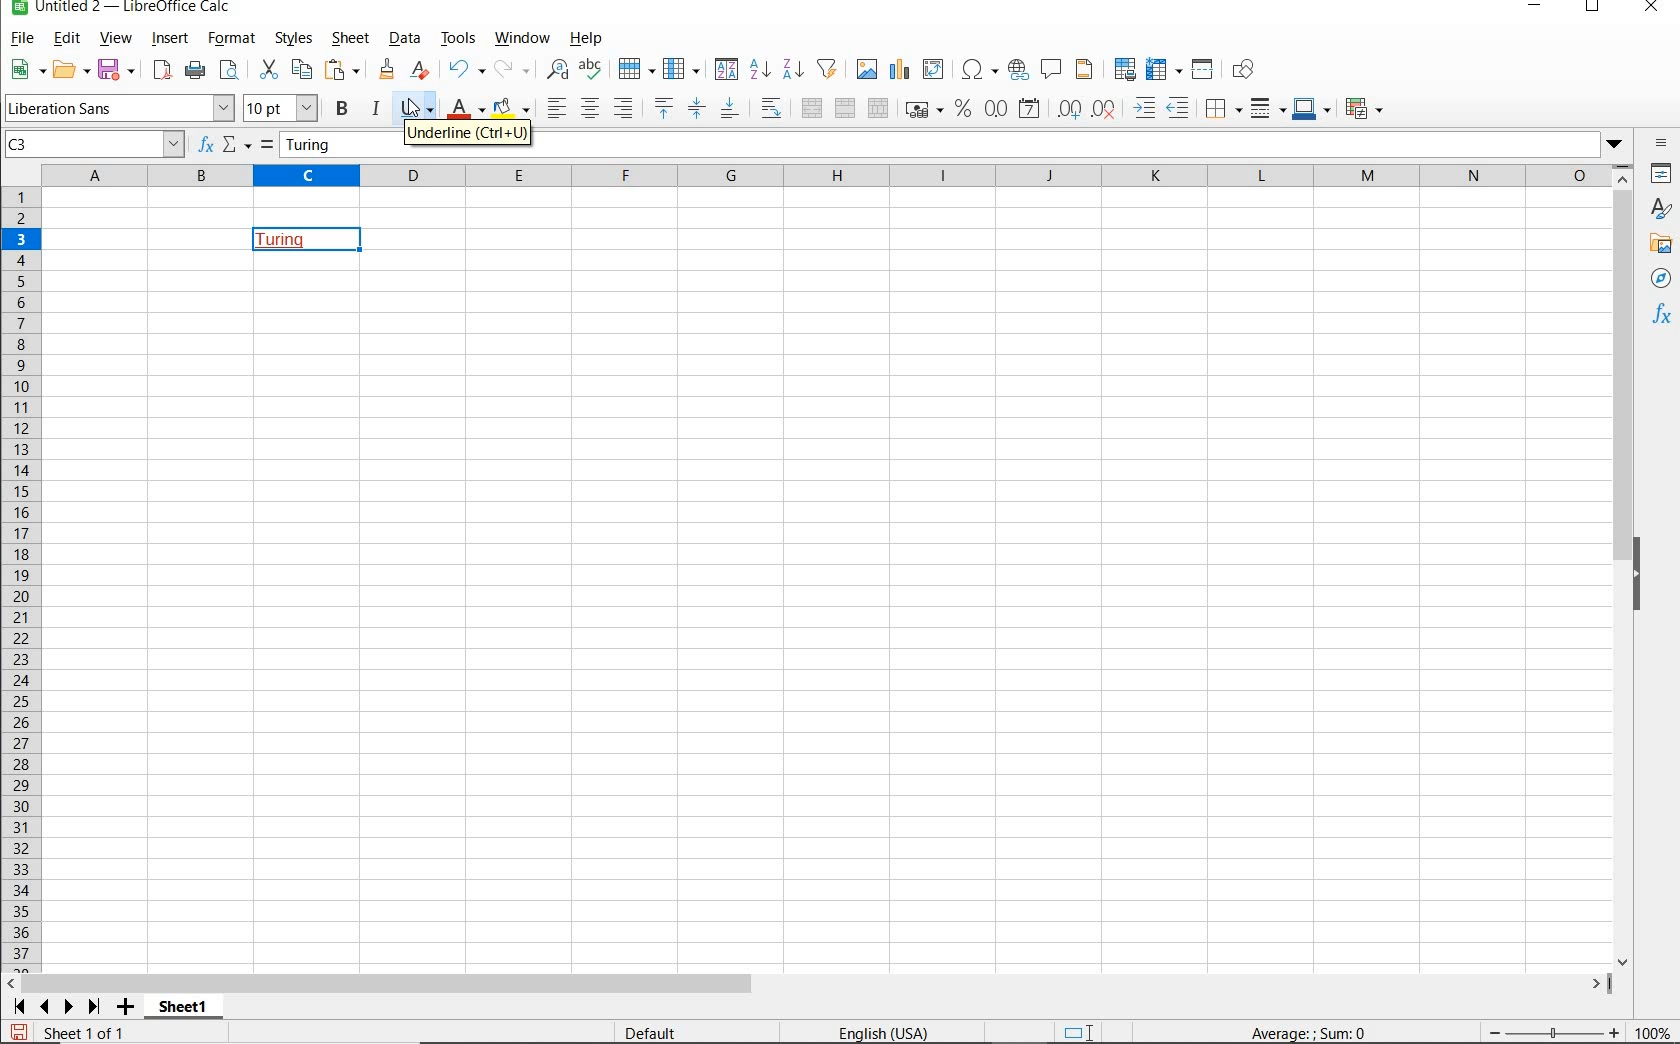 The height and width of the screenshot is (1044, 1680). Describe the element at coordinates (1665, 317) in the screenshot. I see `FUNCTIONS` at that location.